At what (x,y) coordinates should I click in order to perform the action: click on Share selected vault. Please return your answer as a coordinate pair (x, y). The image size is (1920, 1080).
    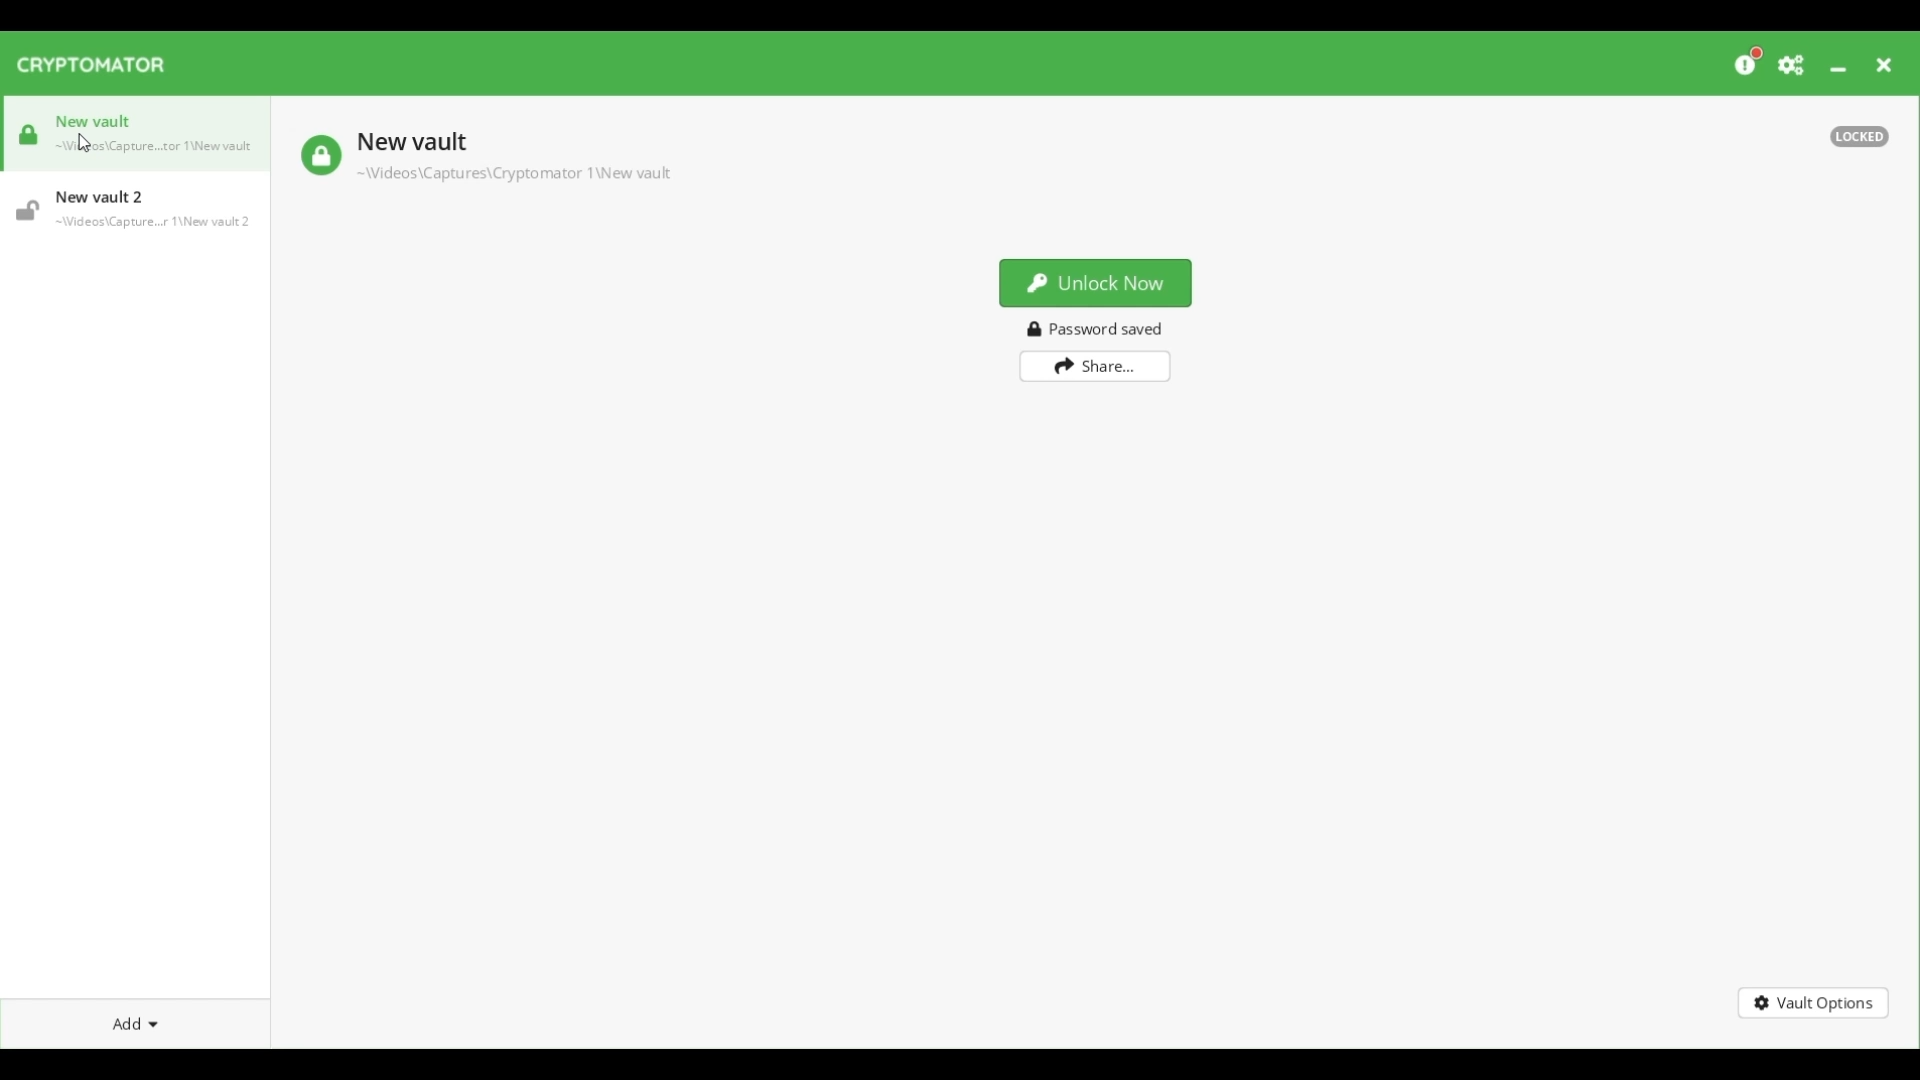
    Looking at the image, I should click on (1096, 367).